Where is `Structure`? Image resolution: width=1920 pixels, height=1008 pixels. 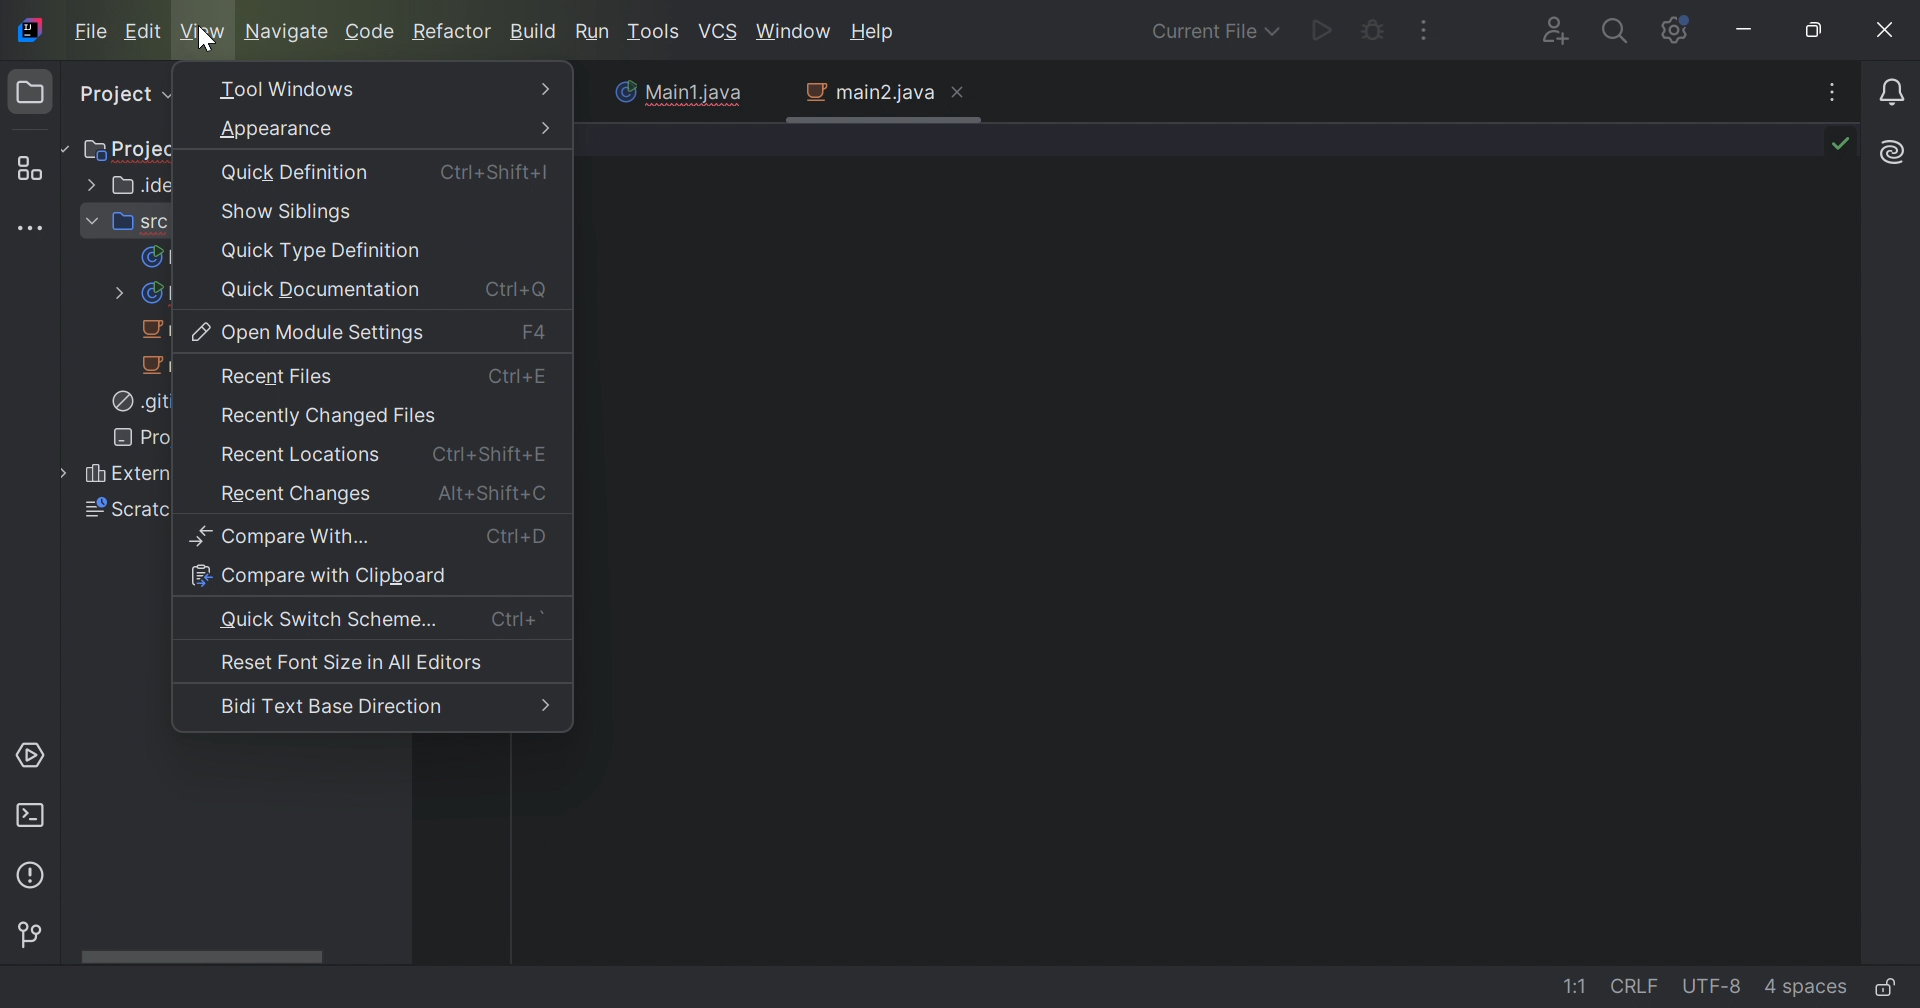 Structure is located at coordinates (35, 168).